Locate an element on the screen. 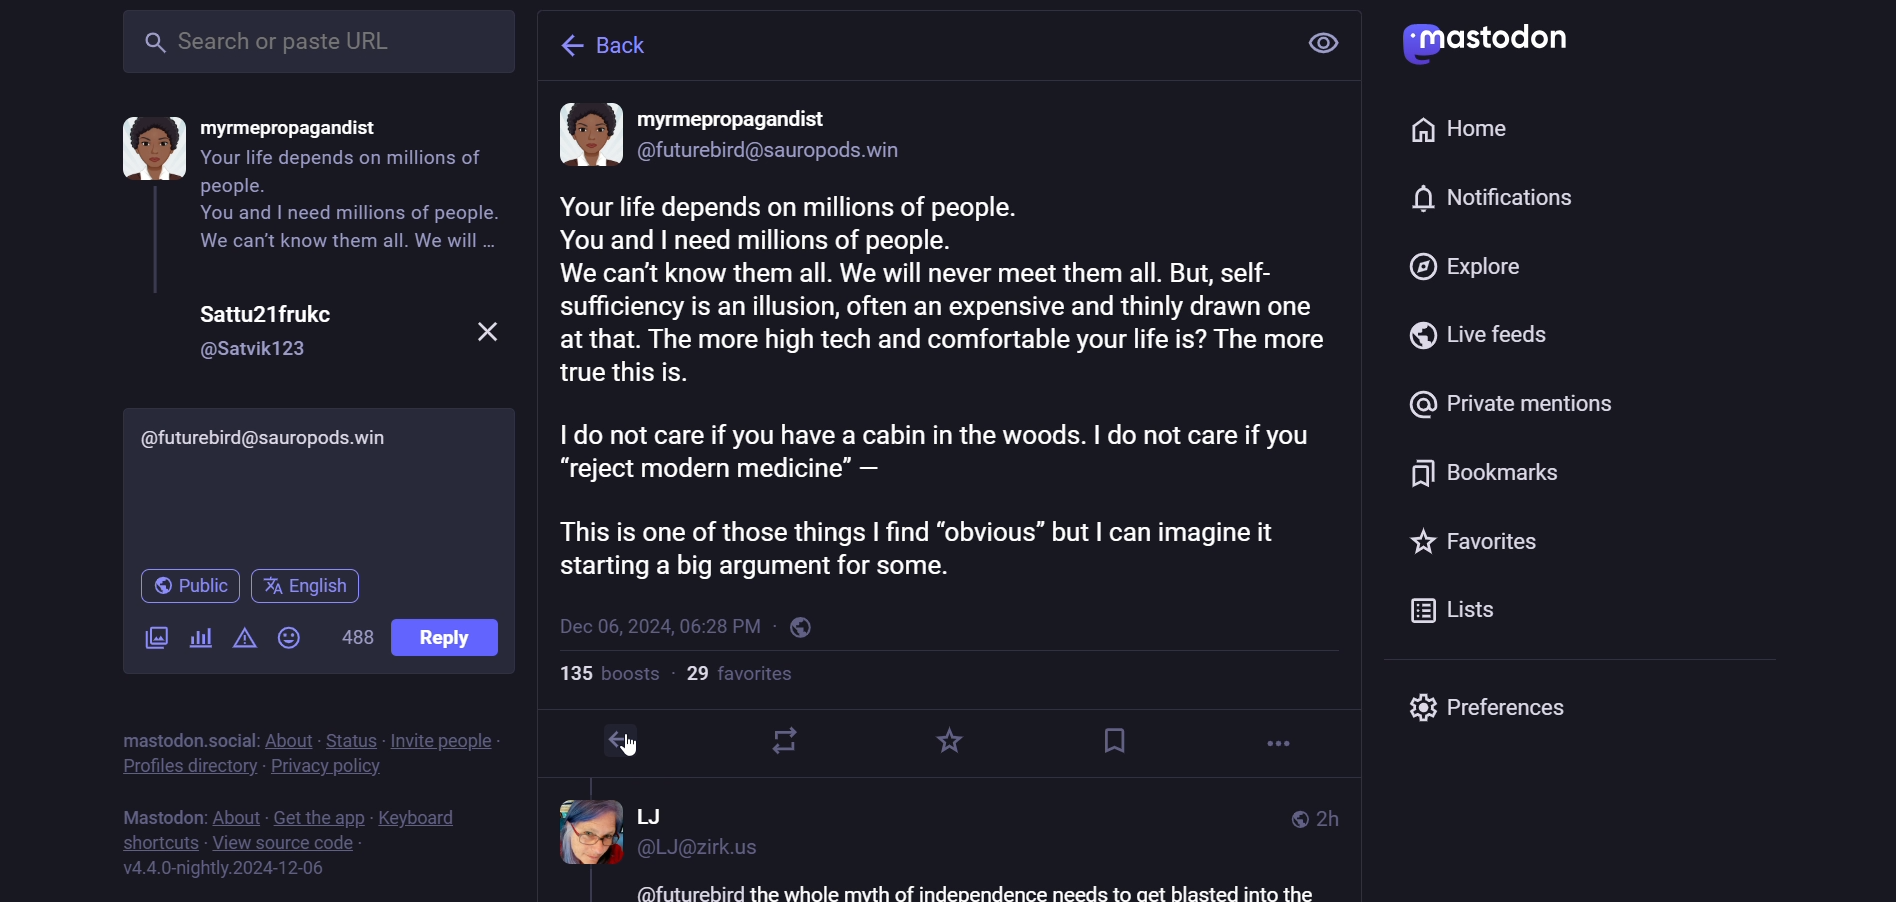 The height and width of the screenshot is (902, 1896). invite people is located at coordinates (448, 740).